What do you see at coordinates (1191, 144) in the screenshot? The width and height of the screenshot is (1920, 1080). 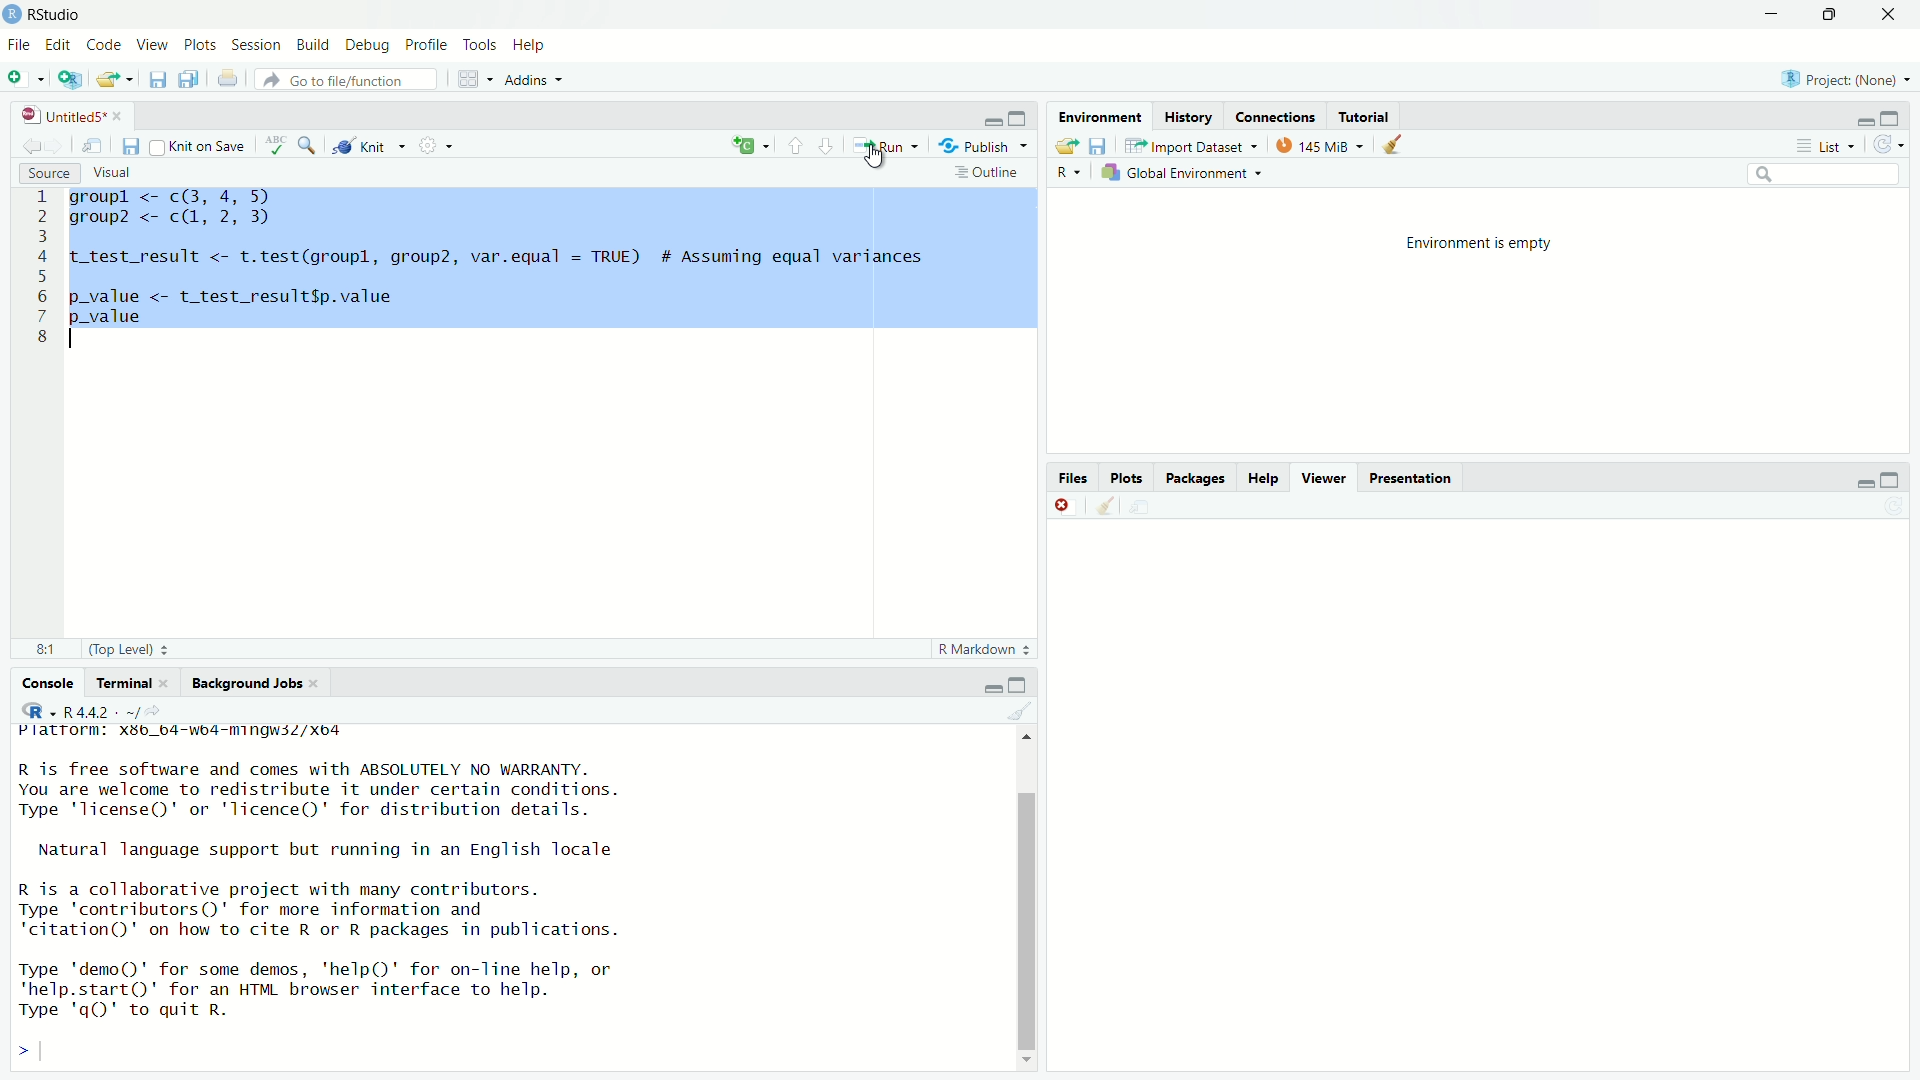 I see `Import dataset` at bounding box center [1191, 144].